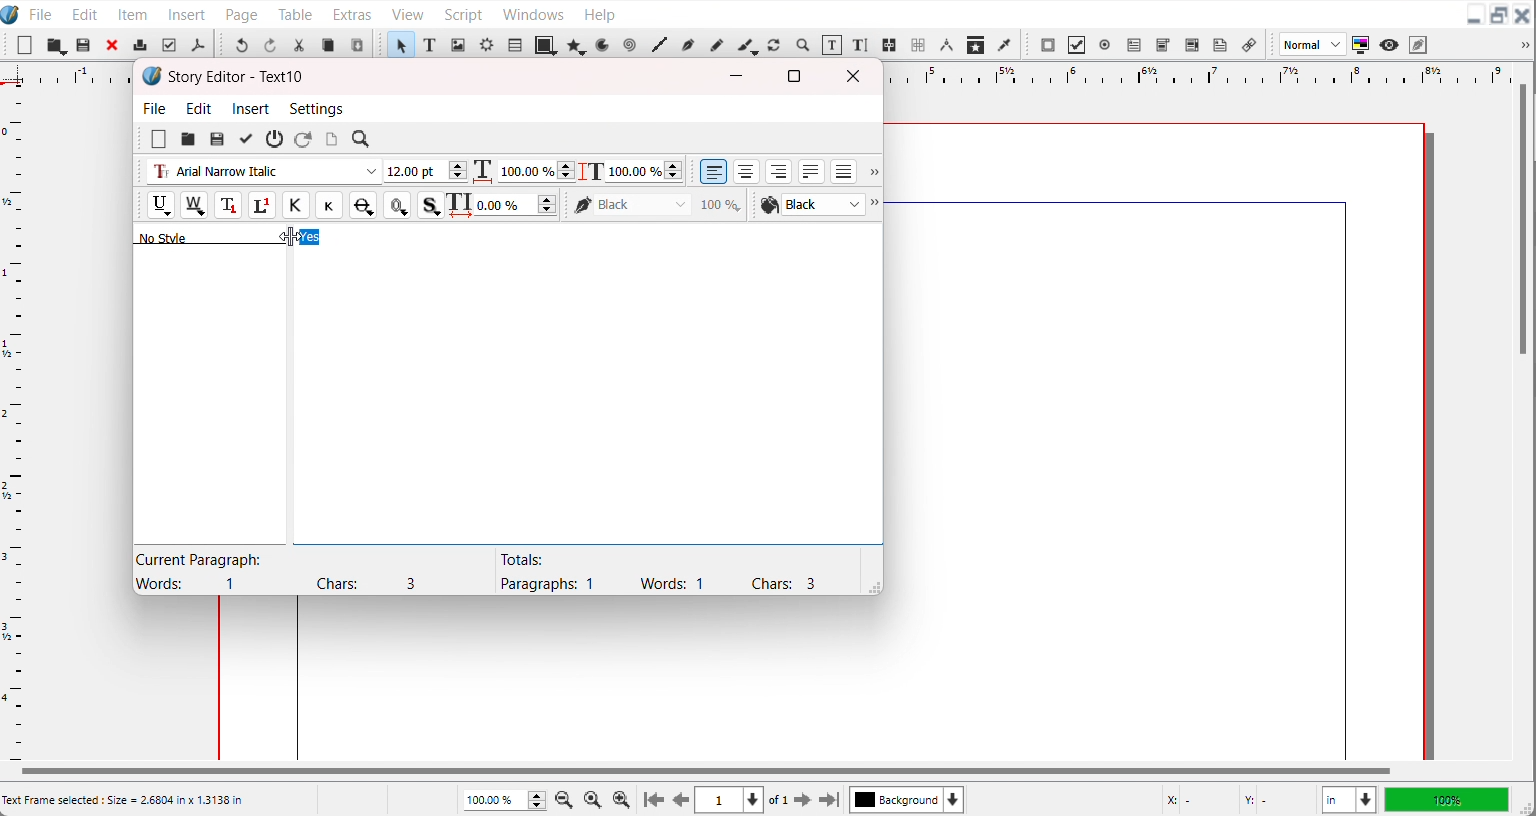  I want to click on Line, so click(659, 45).